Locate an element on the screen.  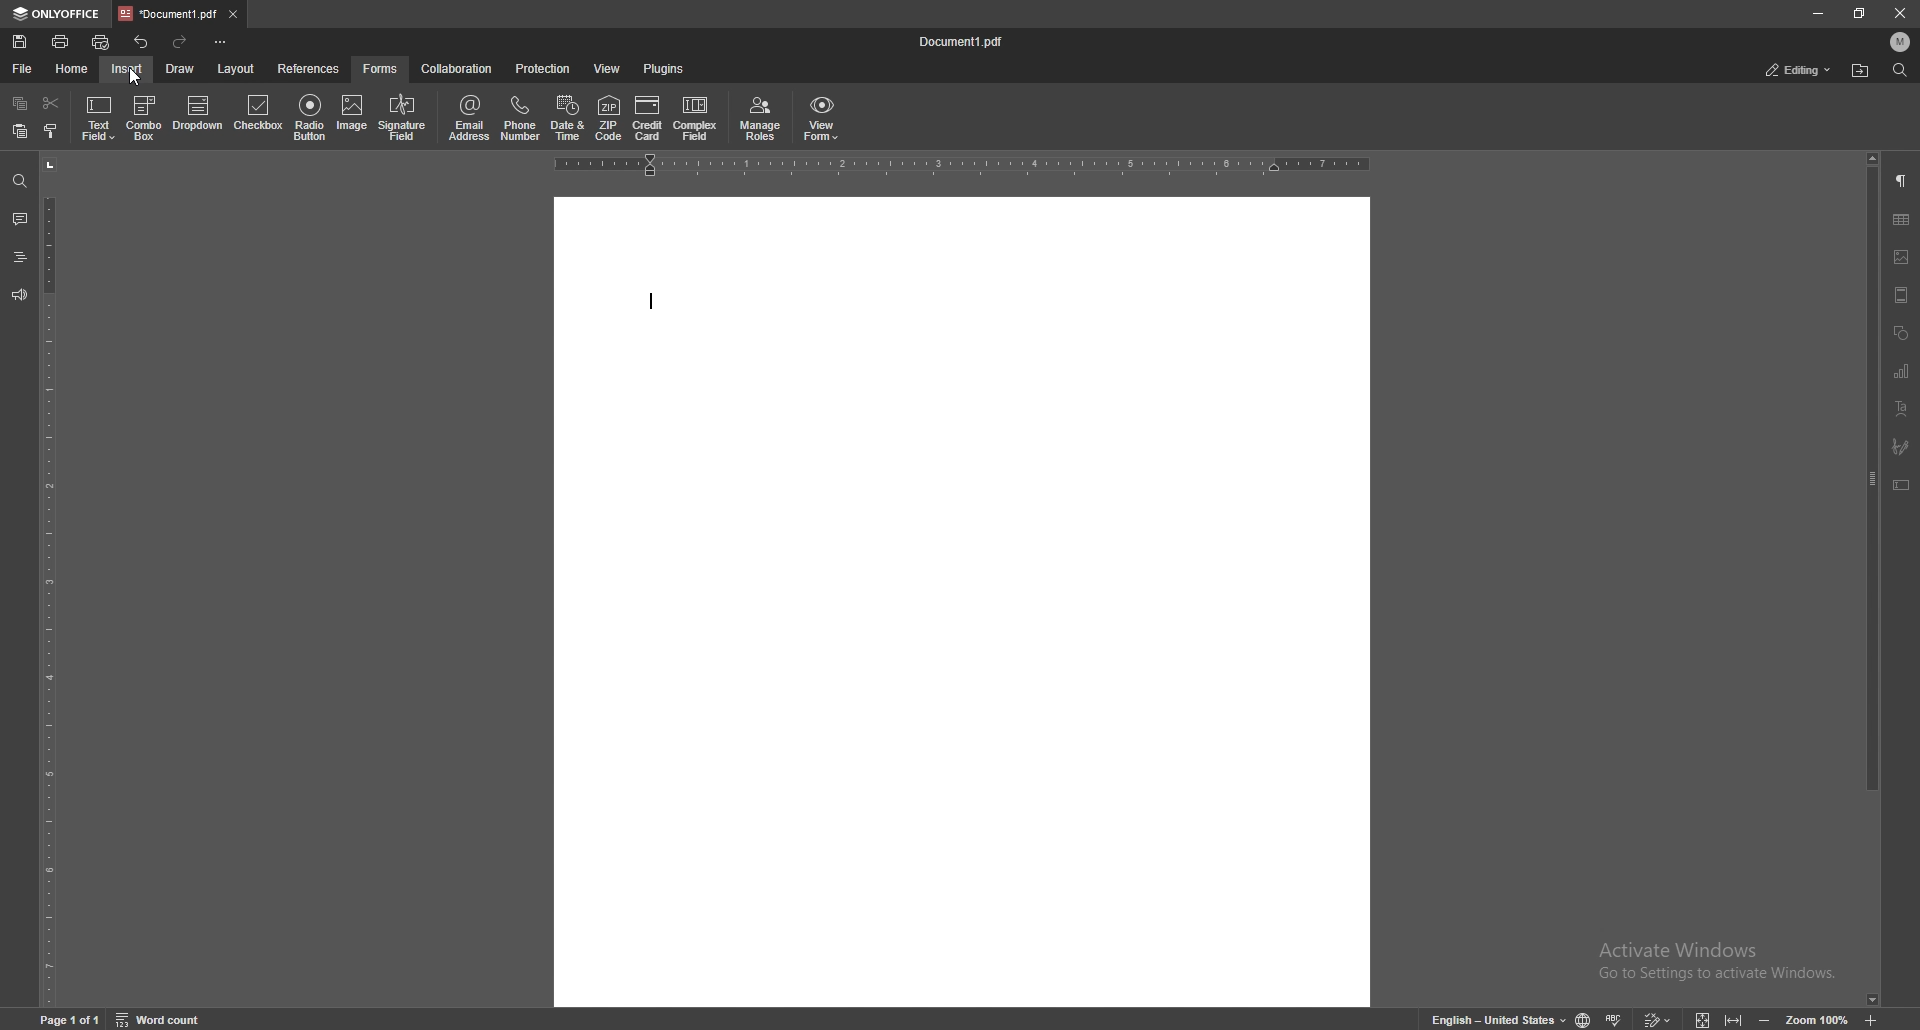
email address is located at coordinates (468, 117).